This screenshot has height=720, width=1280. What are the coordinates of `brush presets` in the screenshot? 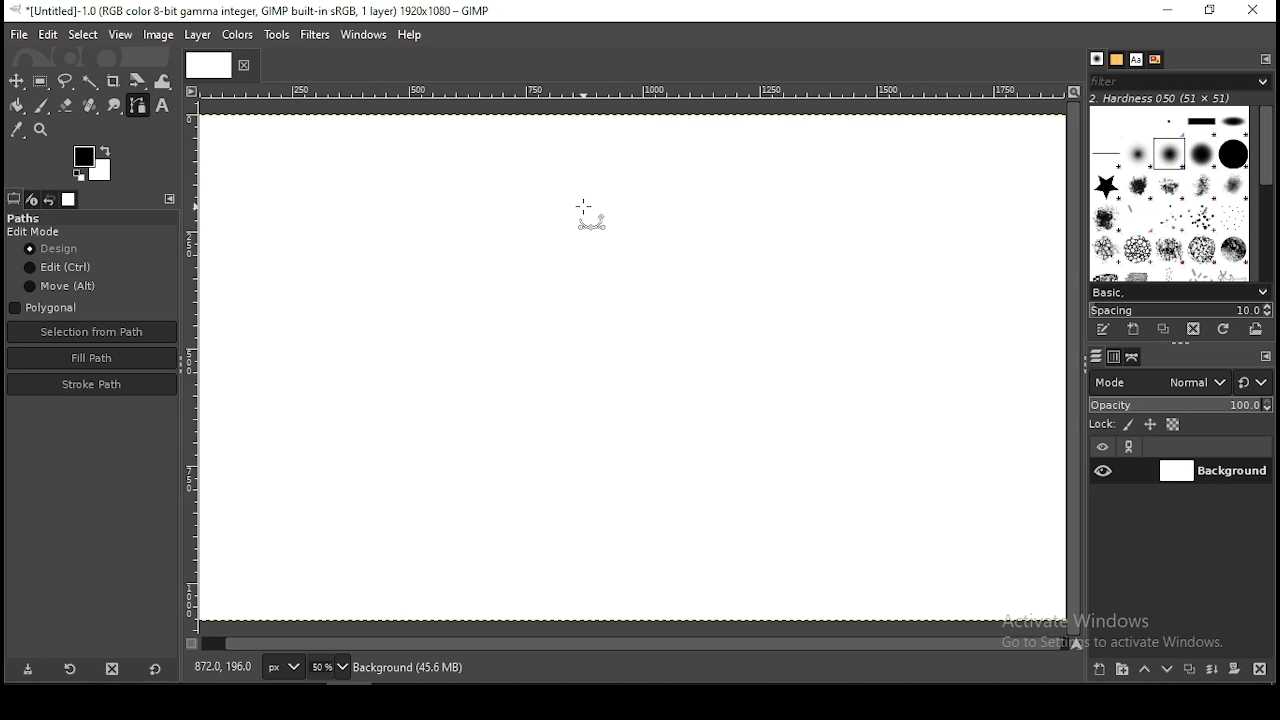 It's located at (1180, 291).